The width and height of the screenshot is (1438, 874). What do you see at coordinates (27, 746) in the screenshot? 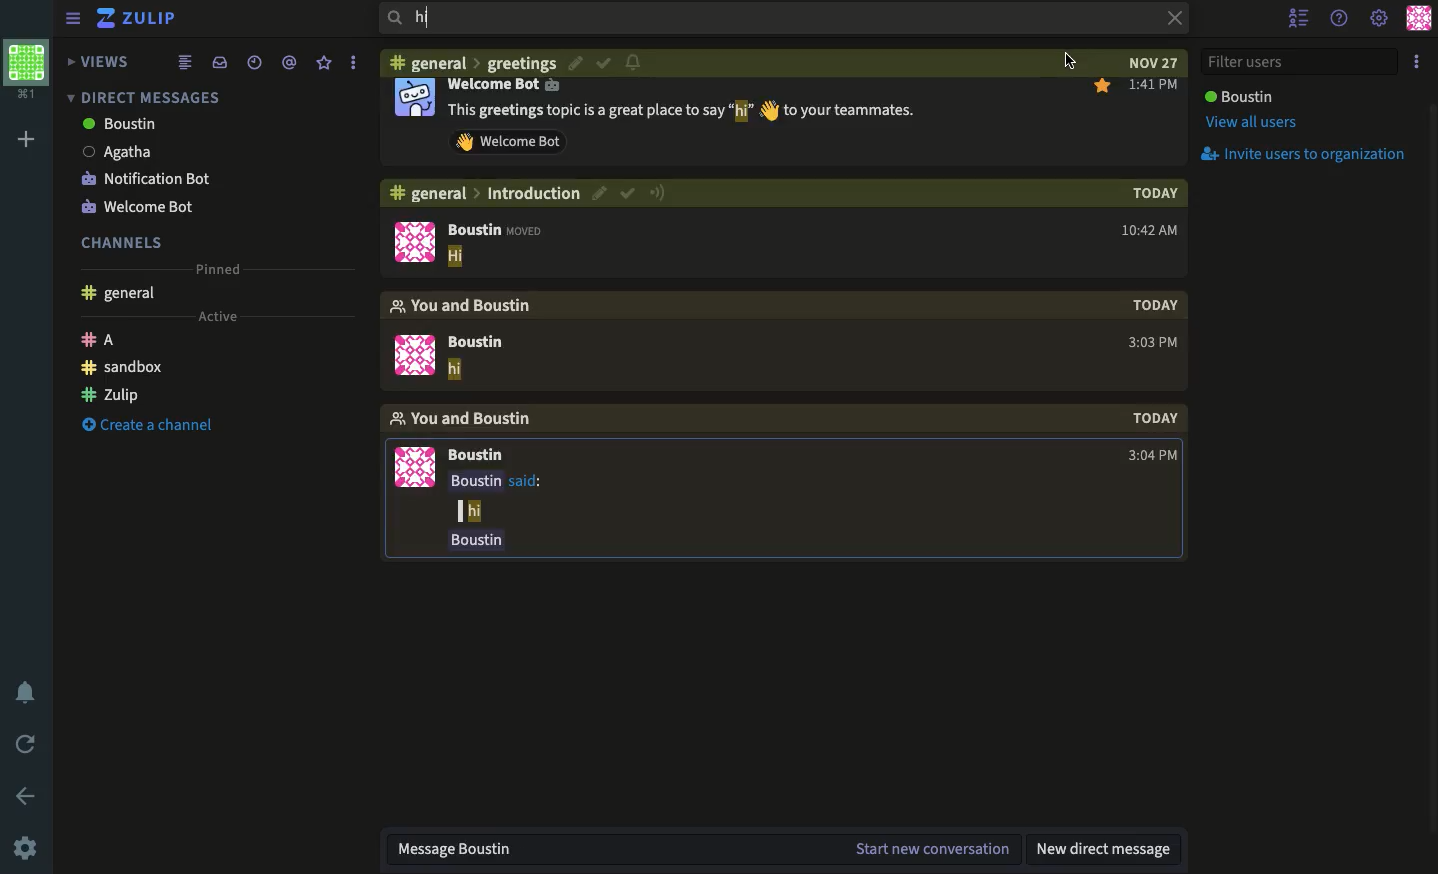
I see `Refresh` at bounding box center [27, 746].